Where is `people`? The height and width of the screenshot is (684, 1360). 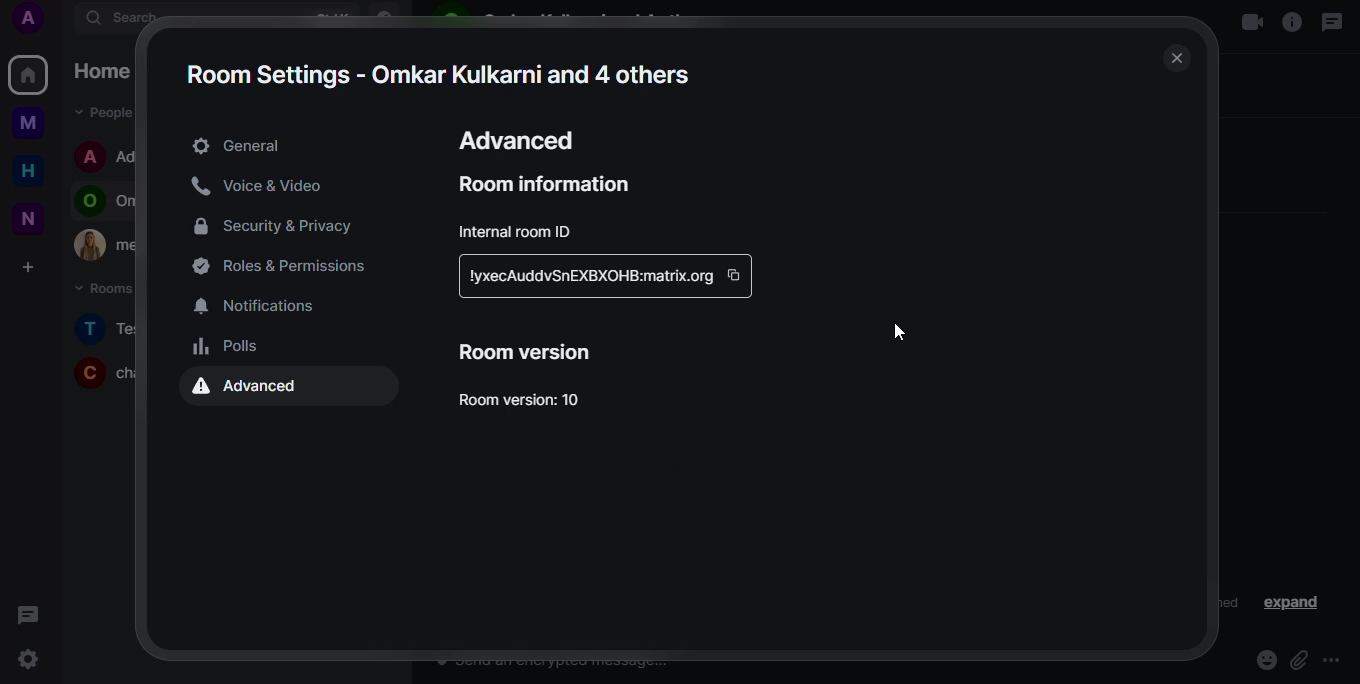 people is located at coordinates (107, 113).